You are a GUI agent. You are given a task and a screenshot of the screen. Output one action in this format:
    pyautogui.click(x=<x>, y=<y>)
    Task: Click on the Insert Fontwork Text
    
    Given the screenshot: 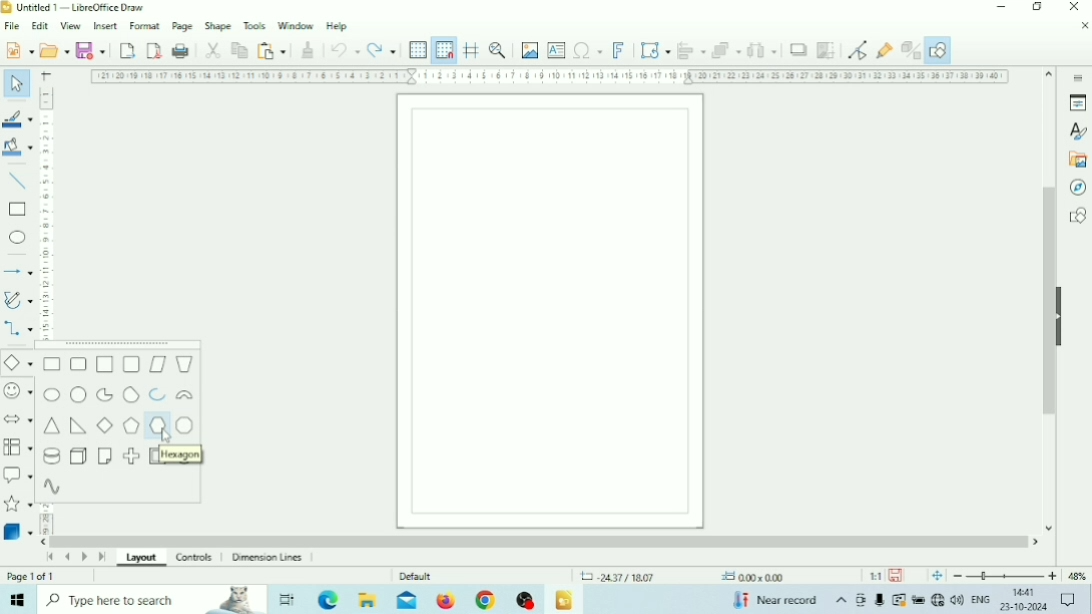 What is the action you would take?
    pyautogui.click(x=618, y=49)
    